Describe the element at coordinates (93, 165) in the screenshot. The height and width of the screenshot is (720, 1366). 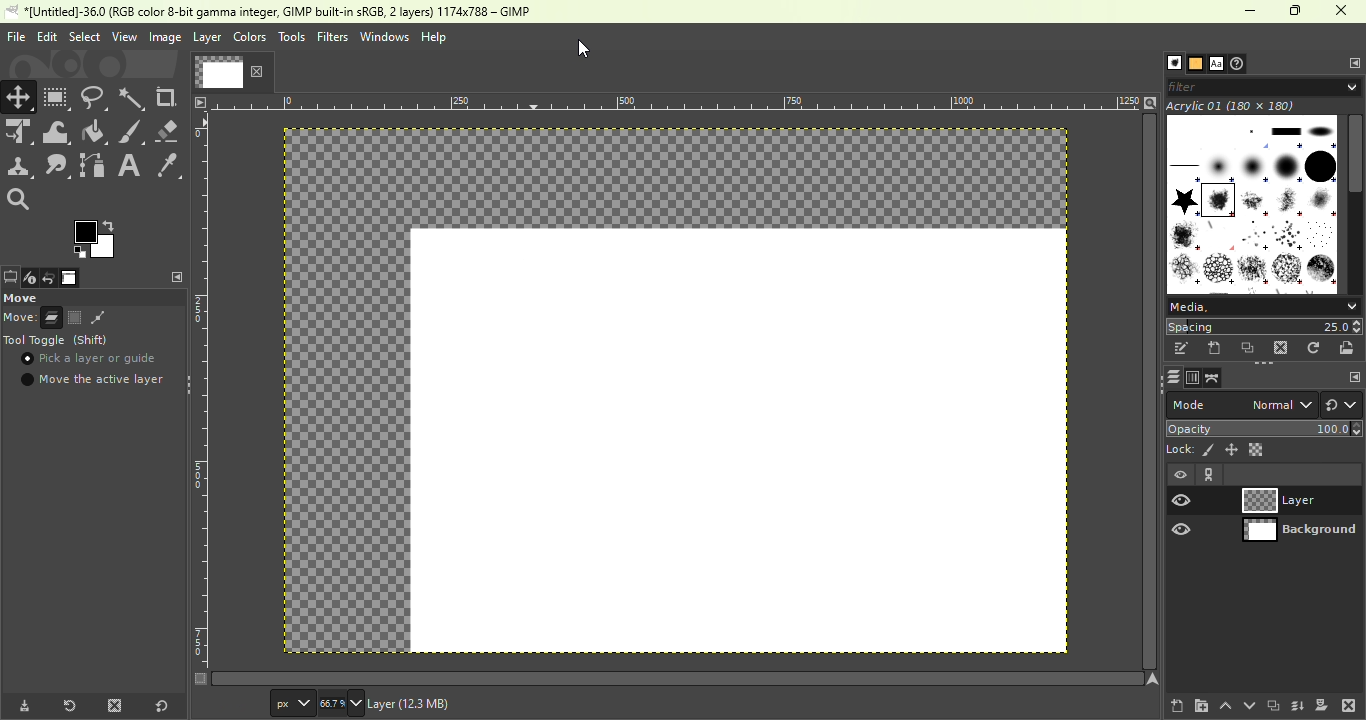
I see `Paths tool` at that location.